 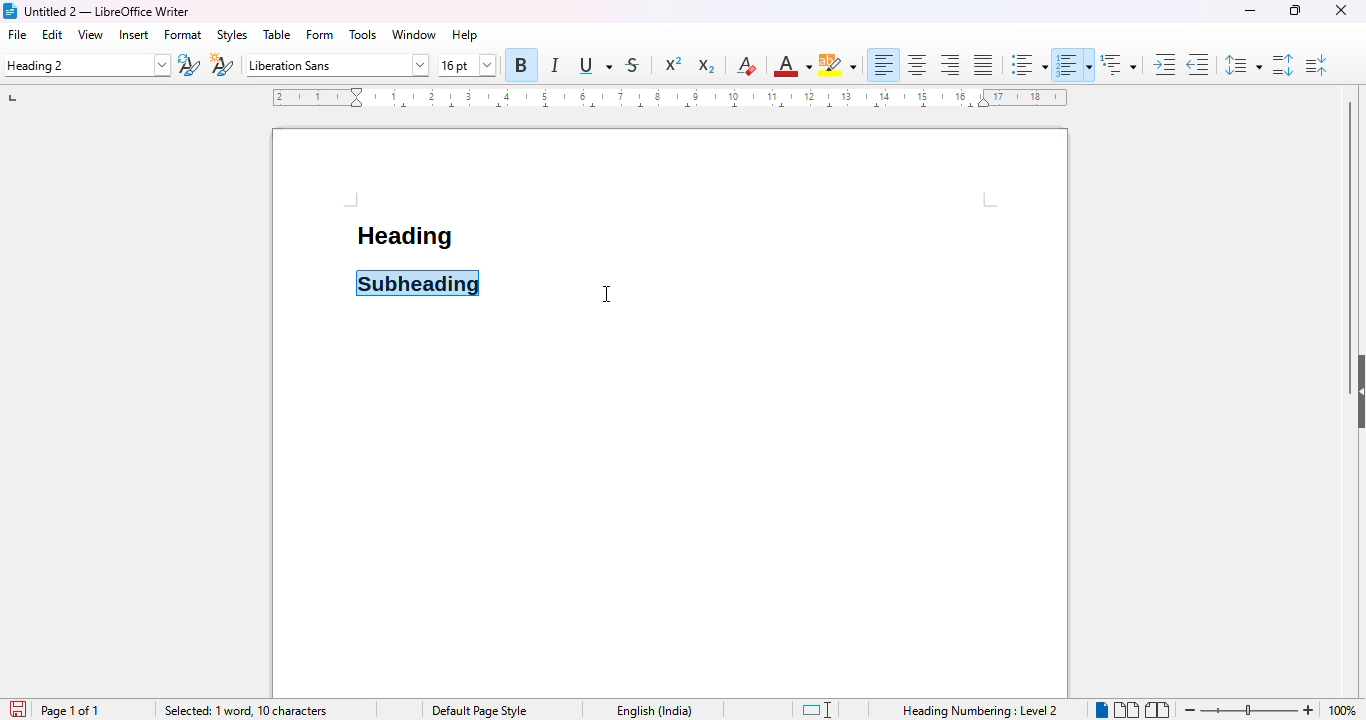 I want to click on form, so click(x=320, y=35).